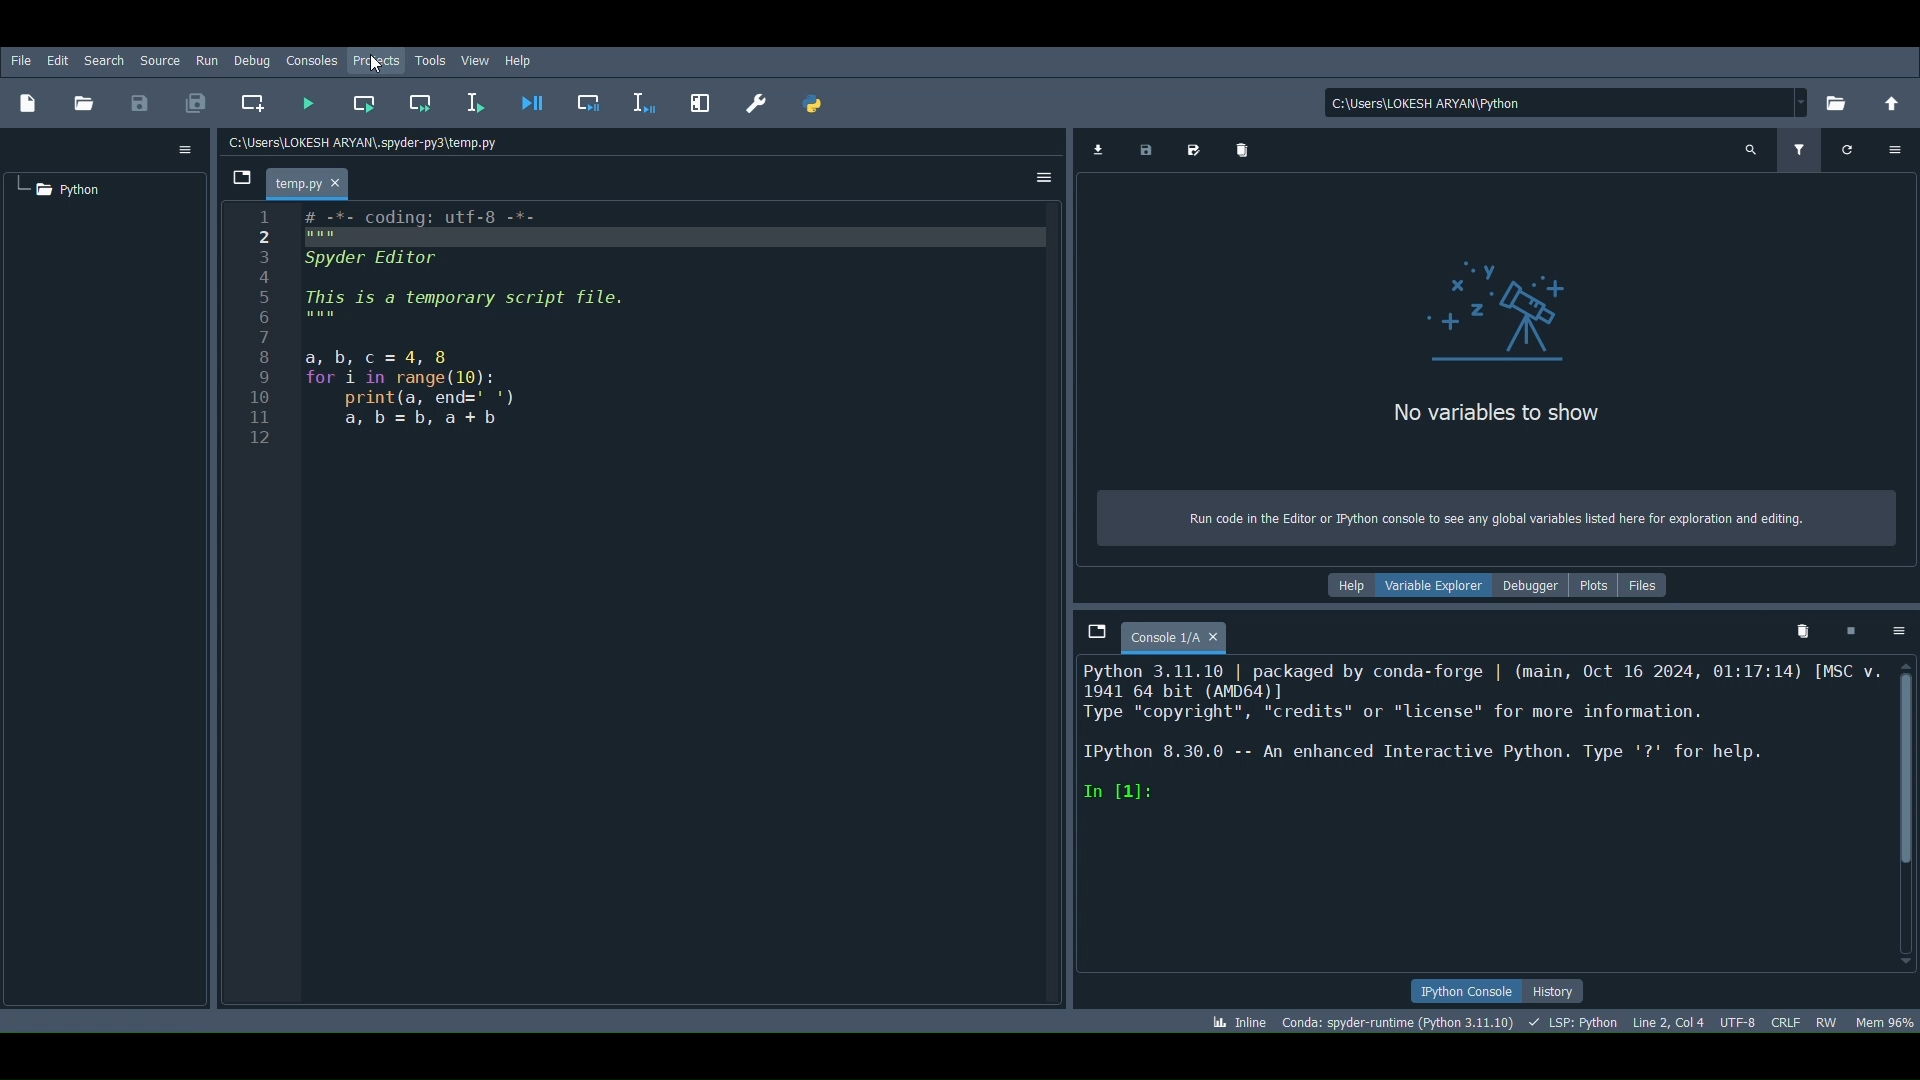 This screenshot has height=1080, width=1920. What do you see at coordinates (1146, 150) in the screenshot?
I see `Save data` at bounding box center [1146, 150].